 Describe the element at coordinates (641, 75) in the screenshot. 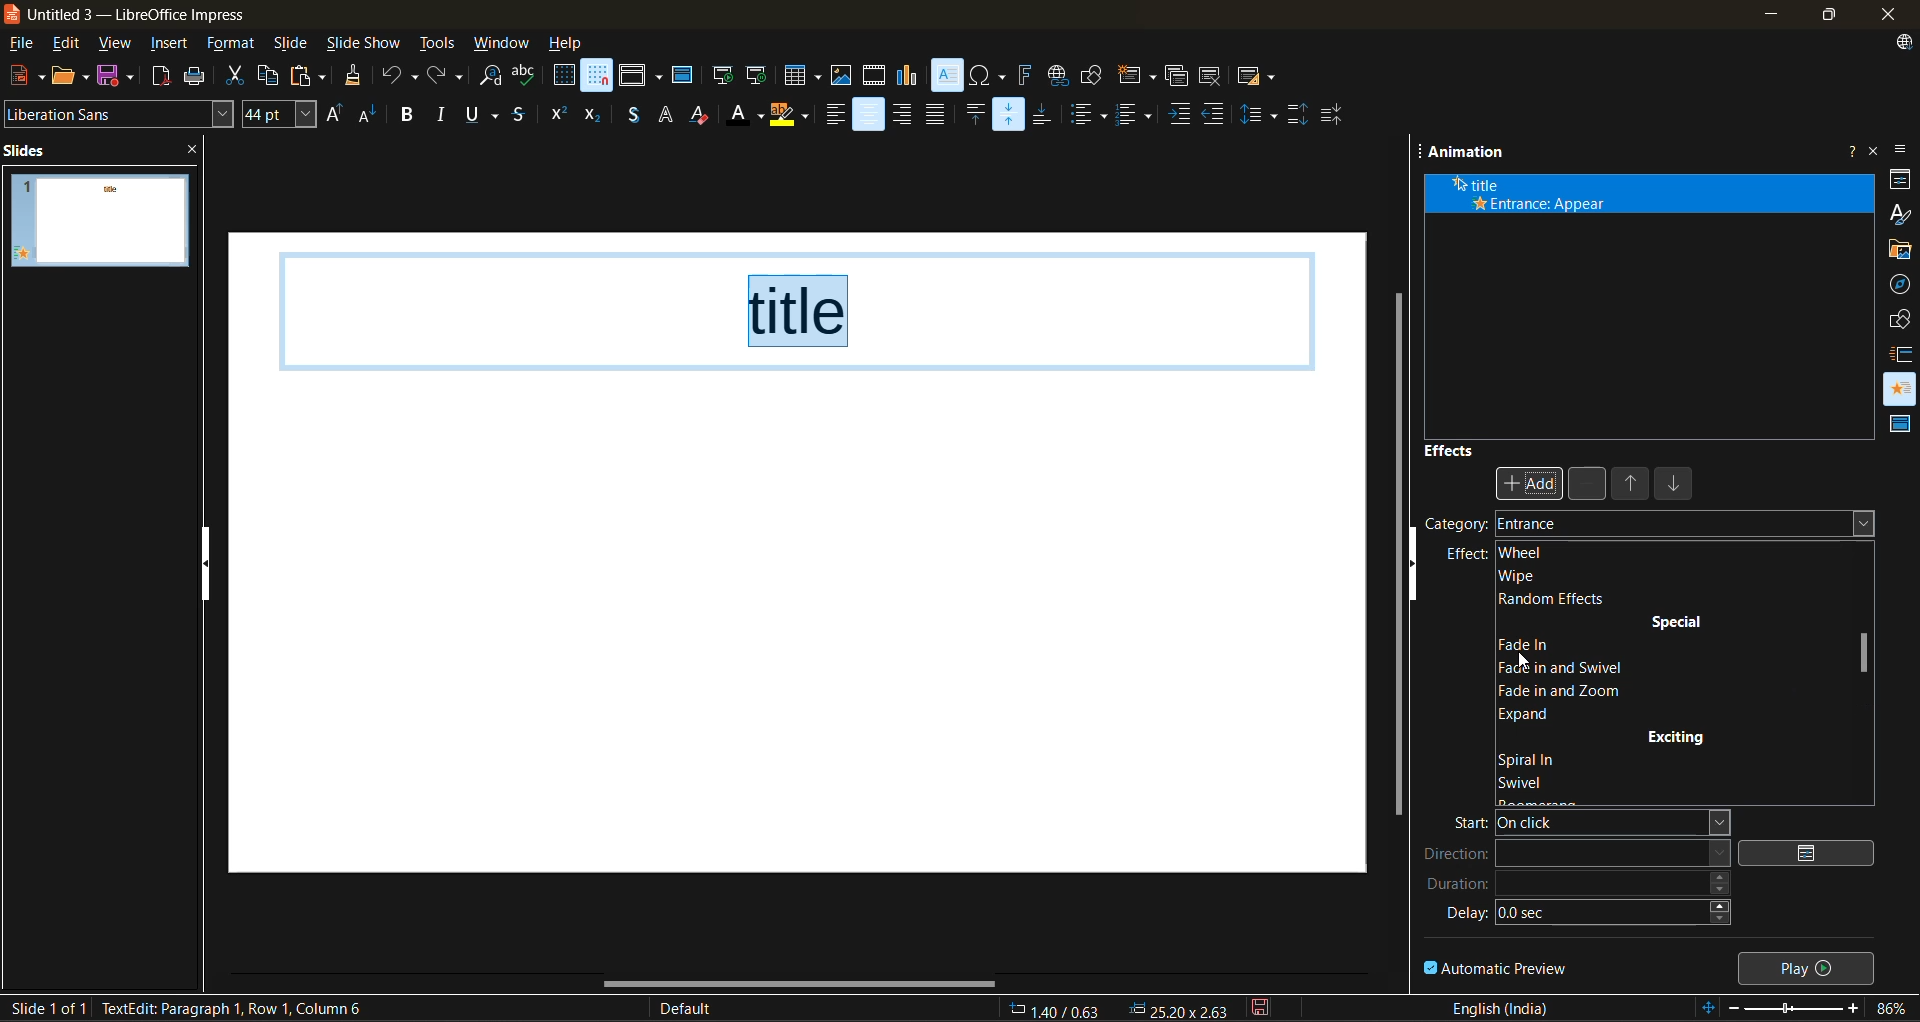

I see `display views` at that location.